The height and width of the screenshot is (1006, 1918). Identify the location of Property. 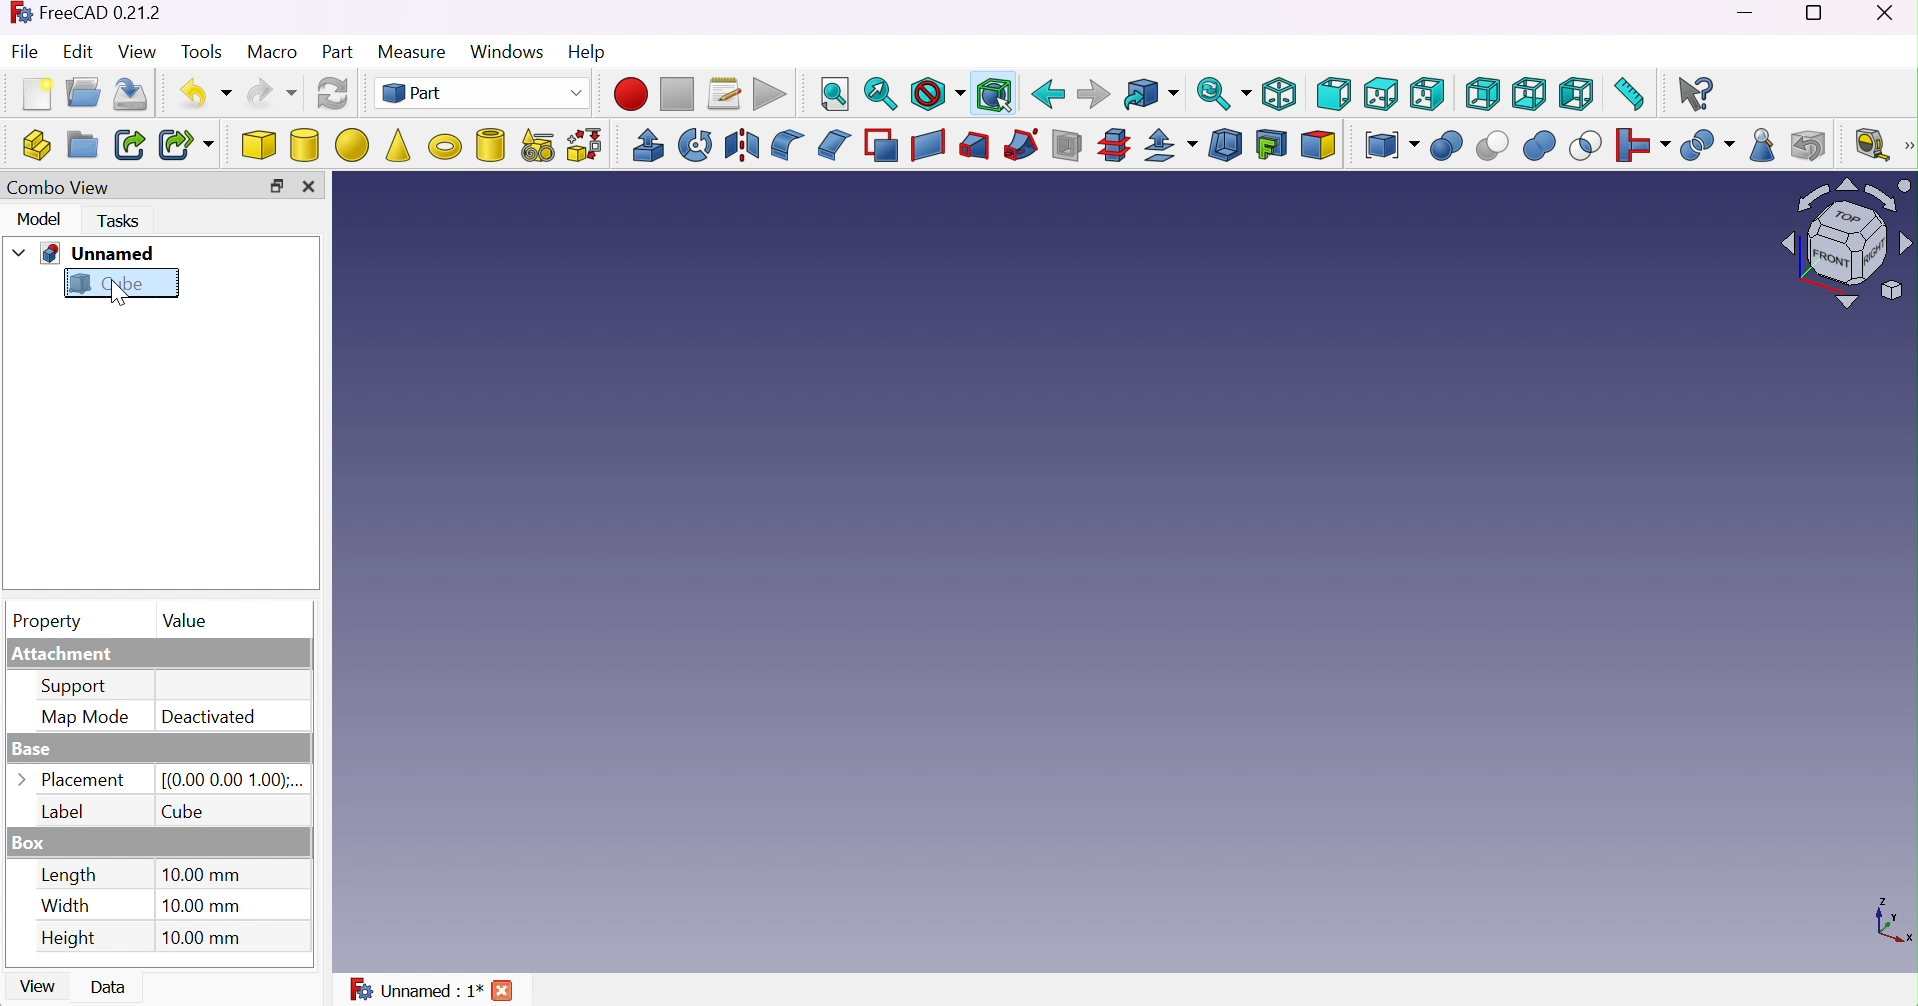
(53, 622).